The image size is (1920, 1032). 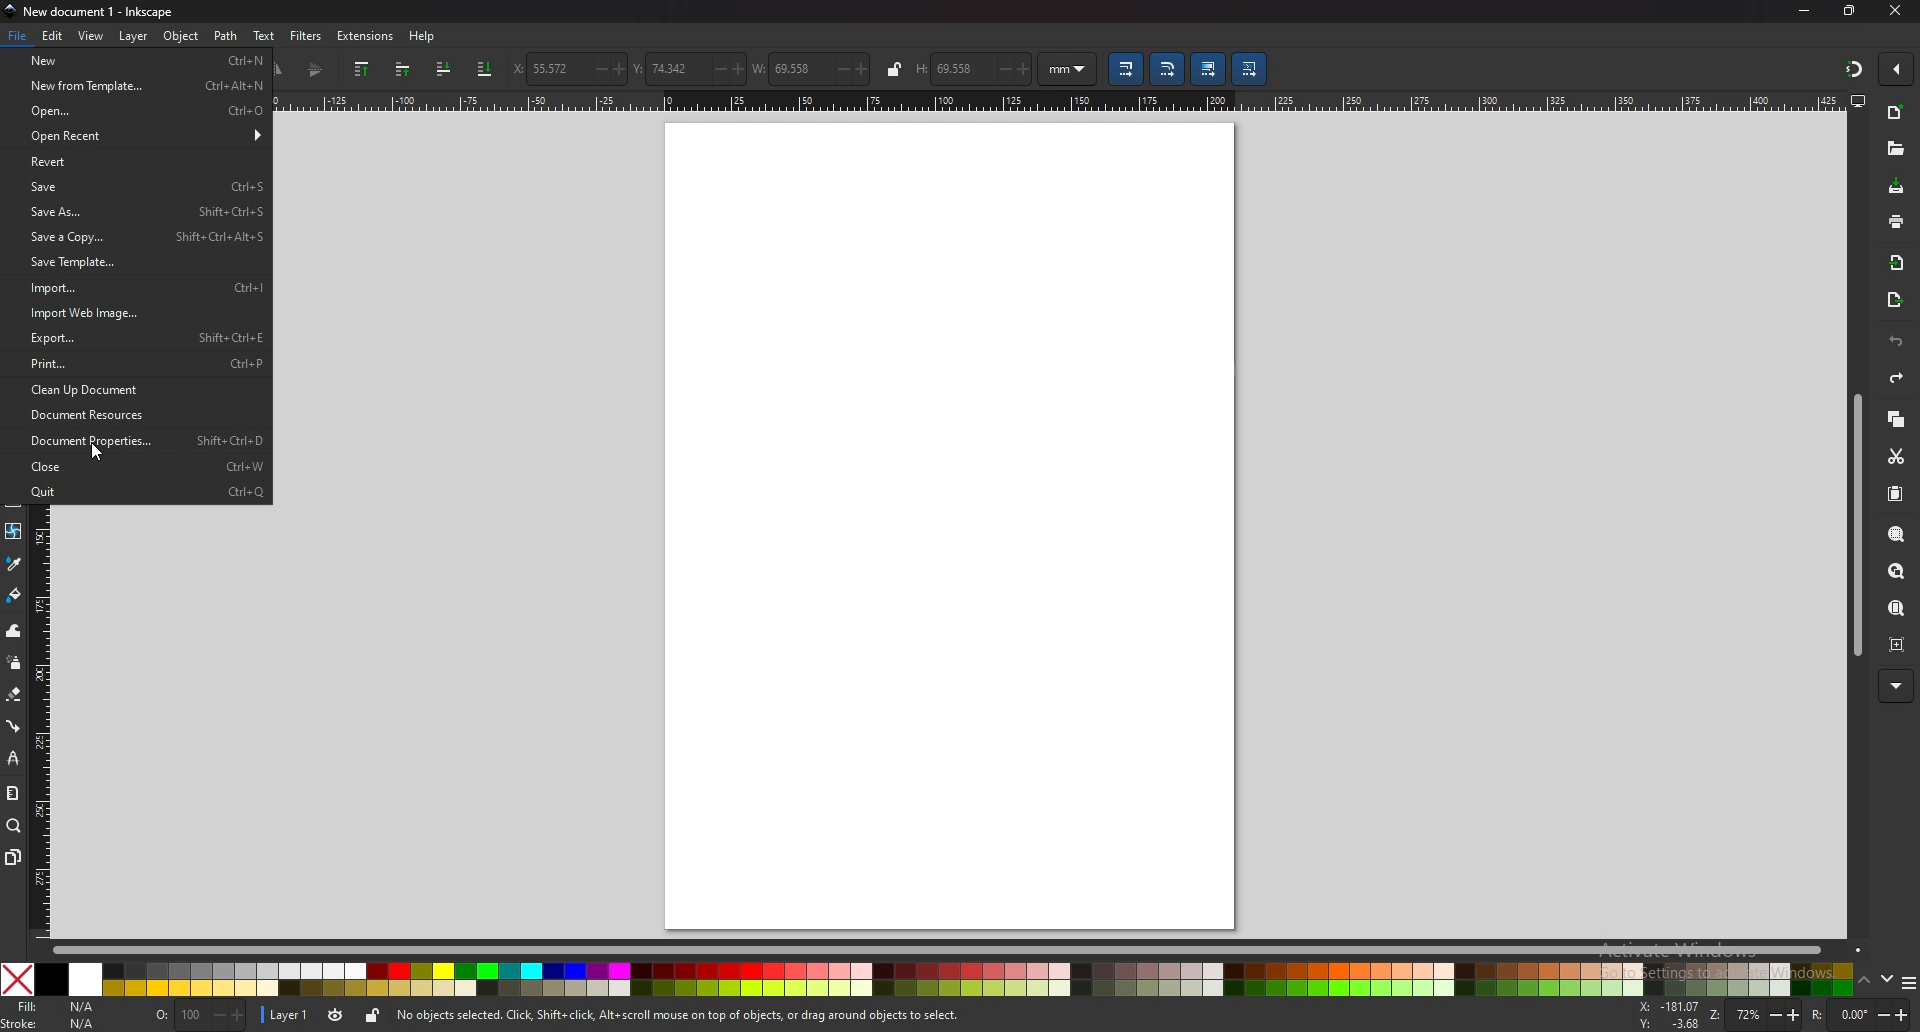 What do you see at coordinates (262, 35) in the screenshot?
I see `text` at bounding box center [262, 35].